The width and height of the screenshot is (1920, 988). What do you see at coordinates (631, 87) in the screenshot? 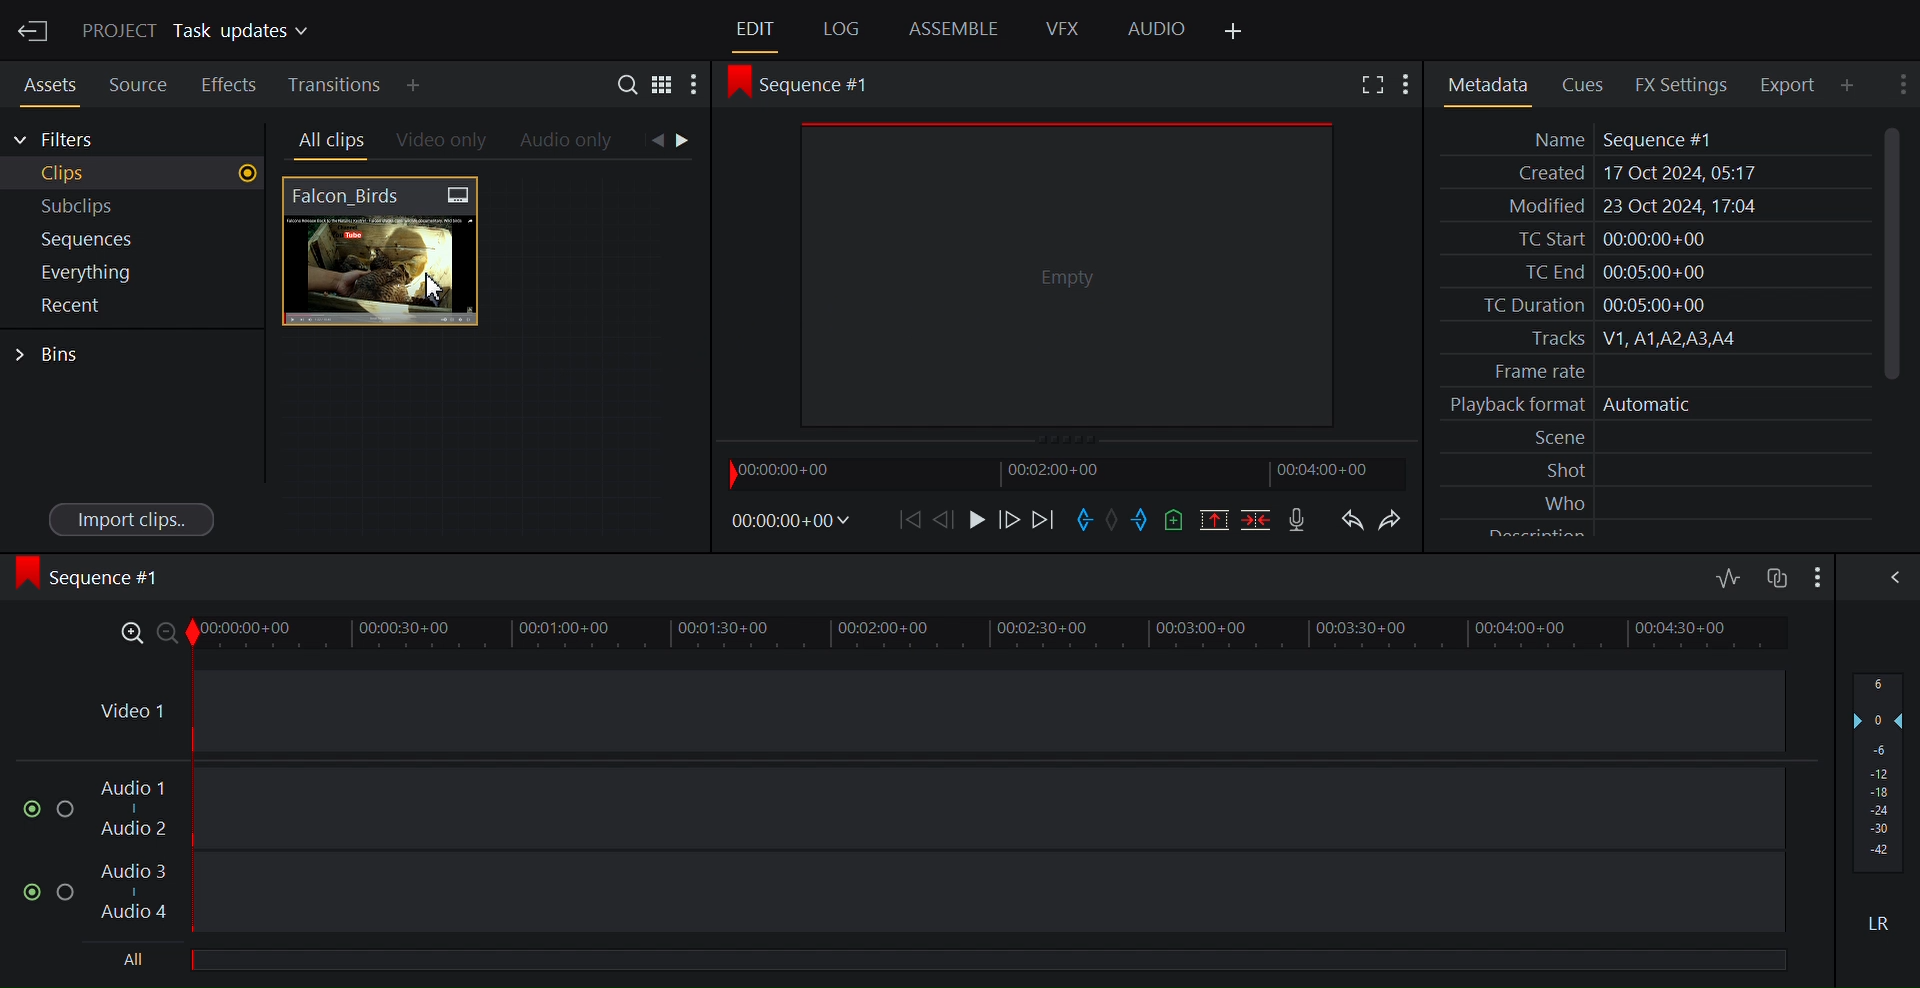
I see `Search` at bounding box center [631, 87].